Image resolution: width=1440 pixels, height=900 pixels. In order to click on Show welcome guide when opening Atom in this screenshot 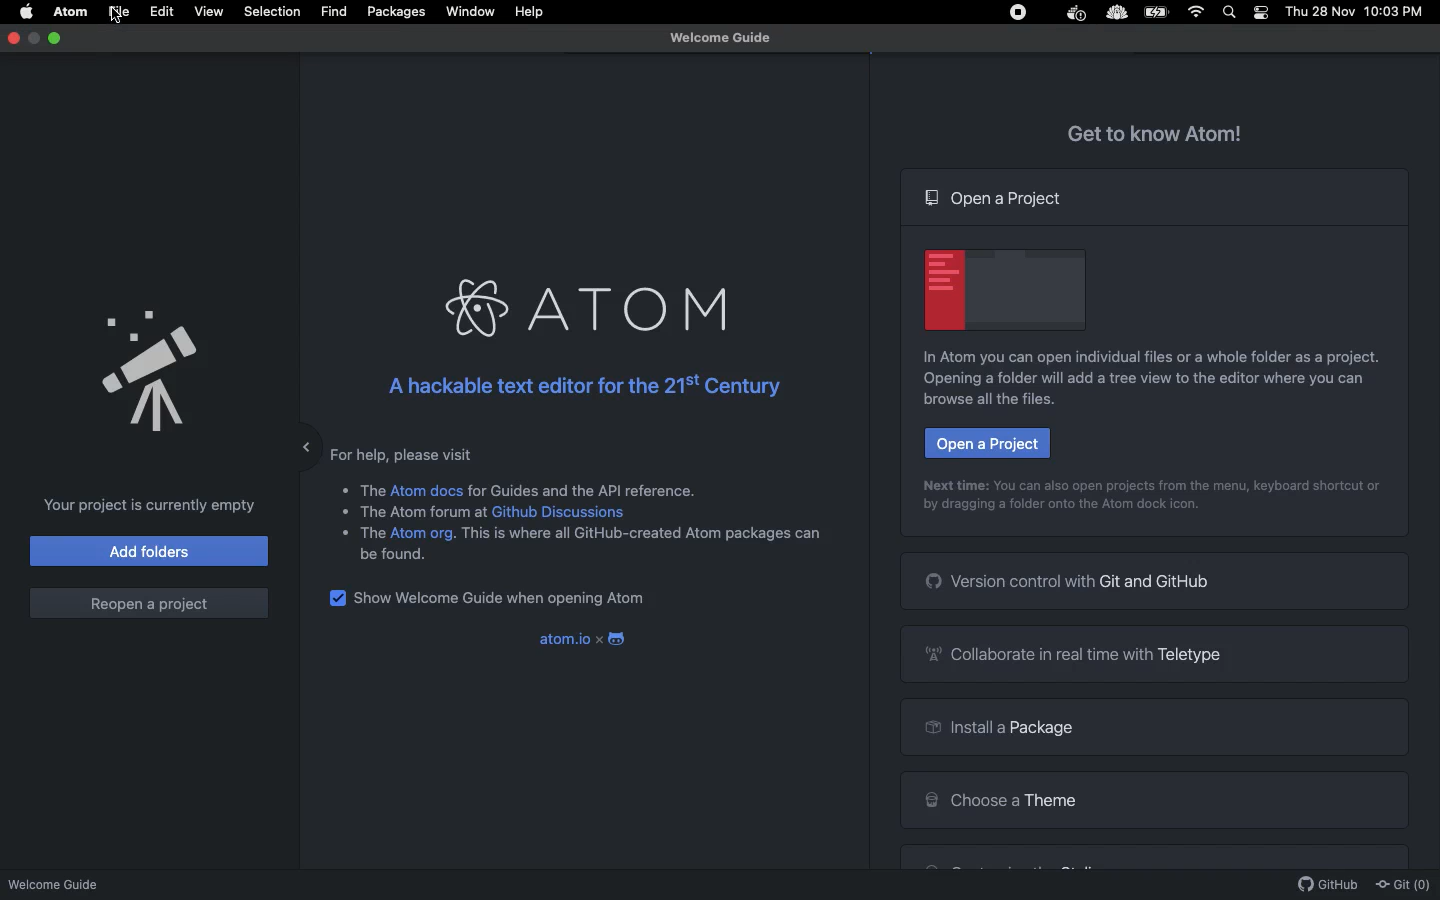, I will do `click(504, 600)`.